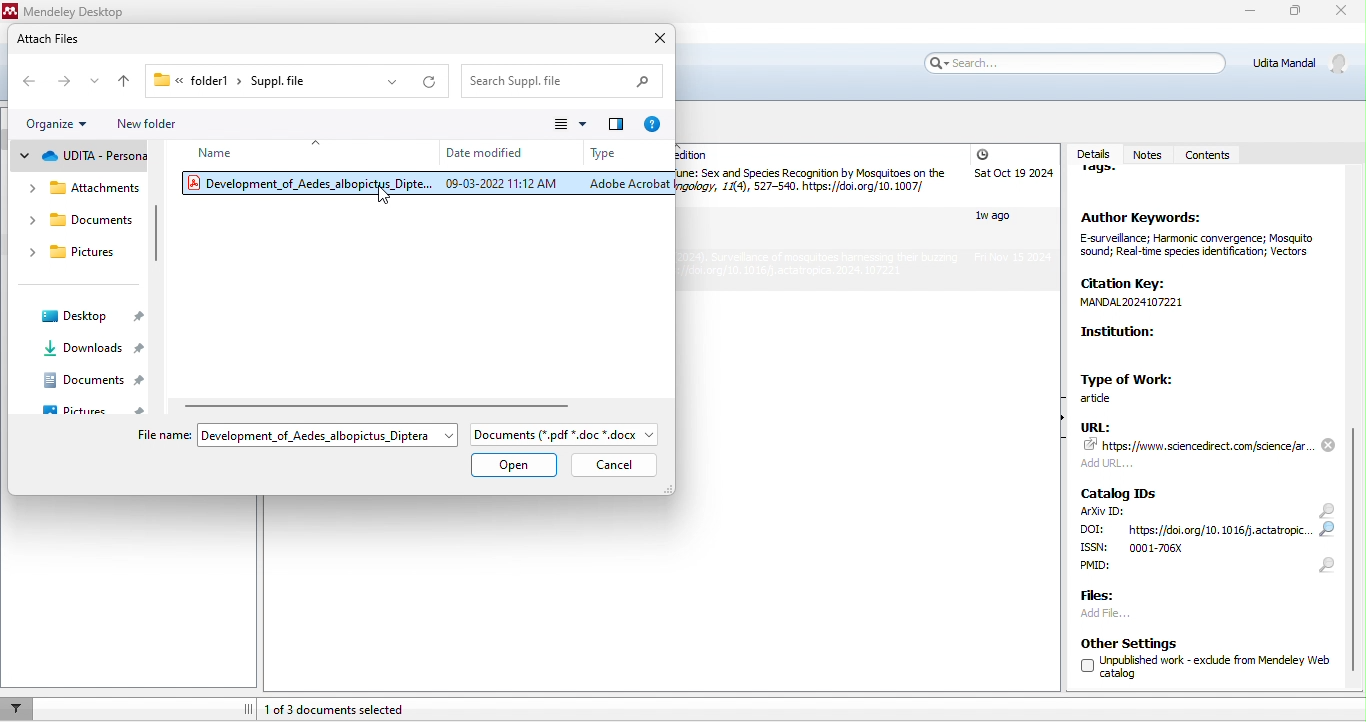  Describe the element at coordinates (1343, 14) in the screenshot. I see `close` at that location.